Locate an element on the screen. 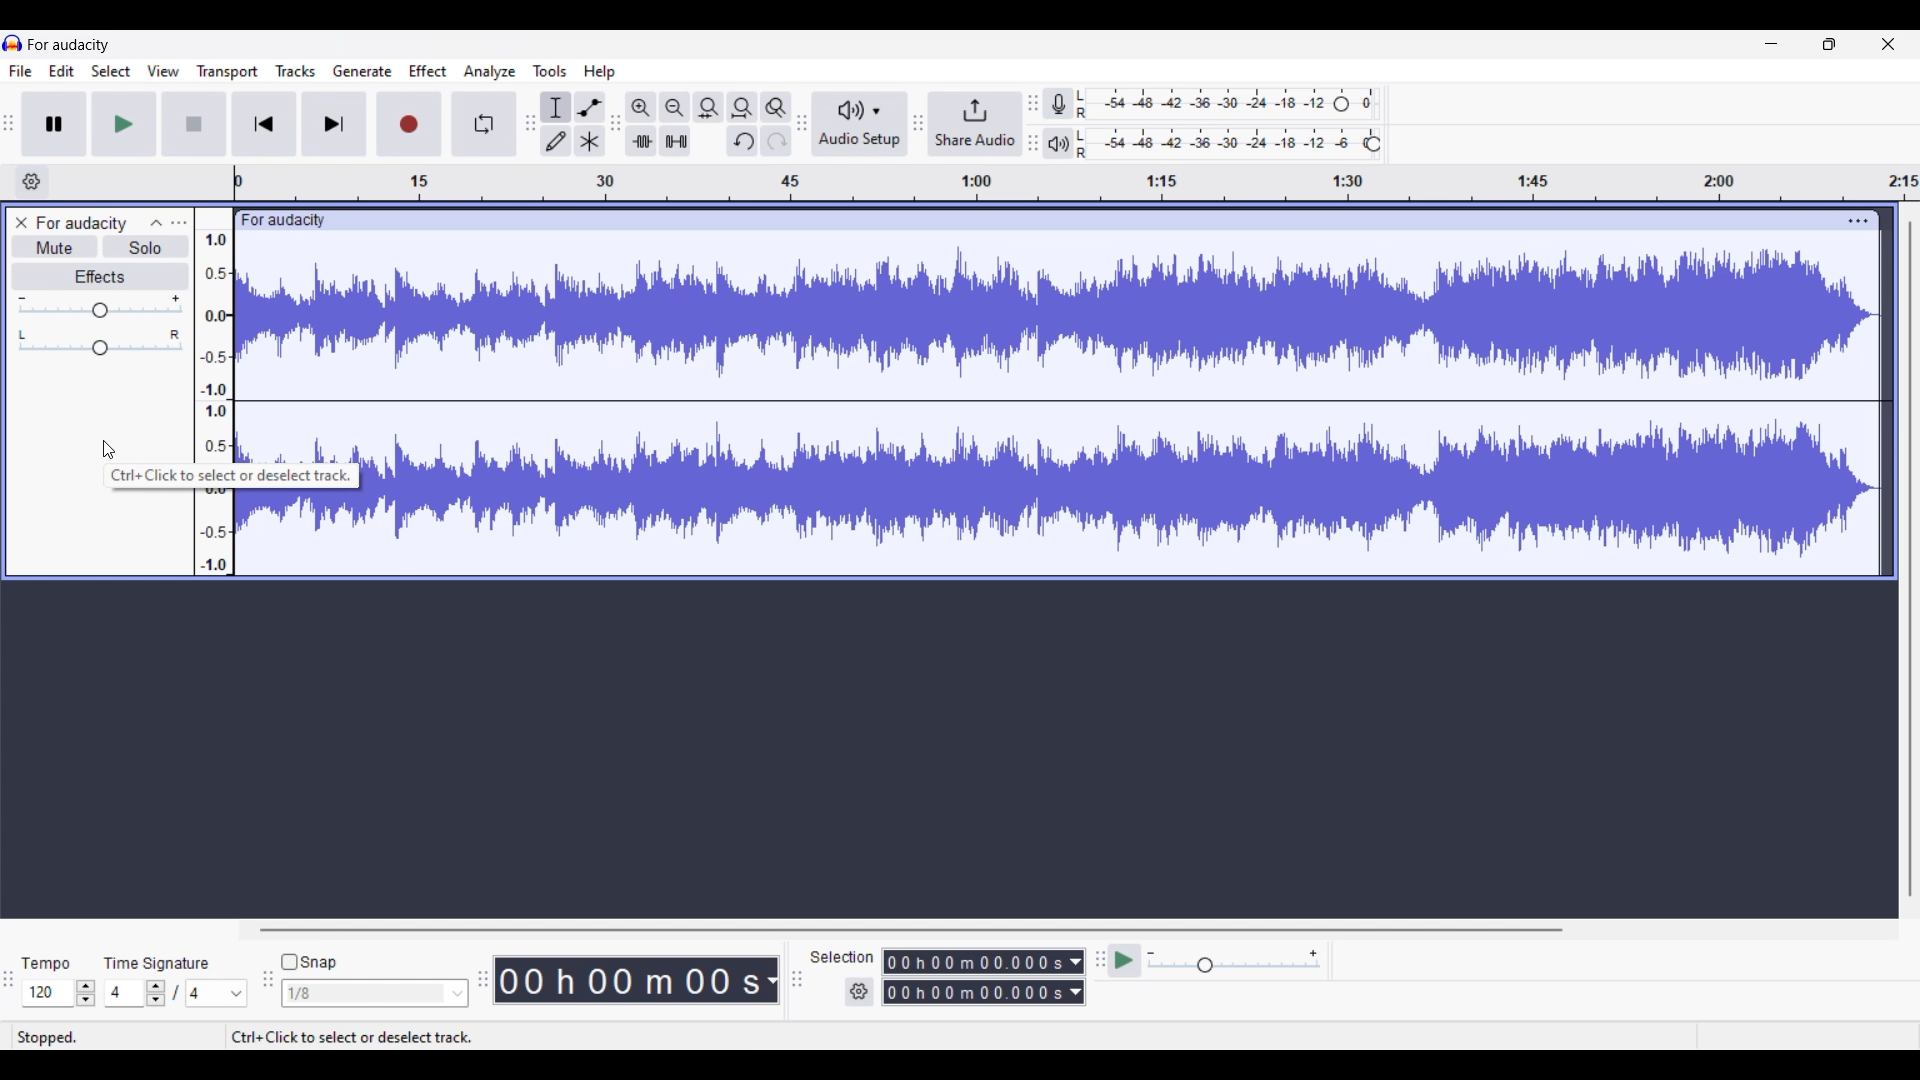  Fit selection to width is located at coordinates (710, 108).